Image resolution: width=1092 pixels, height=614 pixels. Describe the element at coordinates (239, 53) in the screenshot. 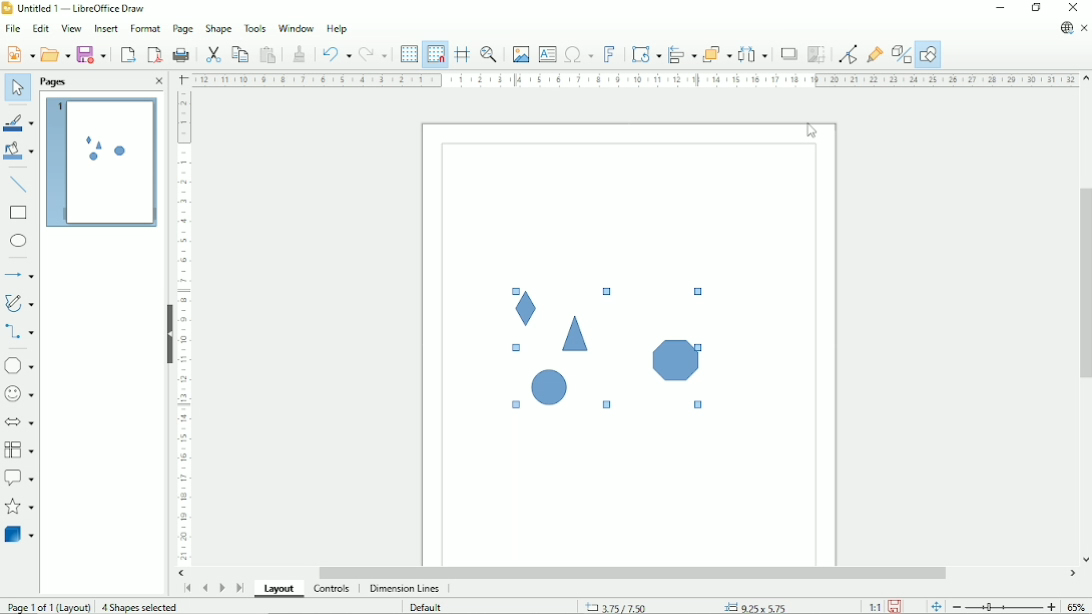

I see `Copy` at that location.